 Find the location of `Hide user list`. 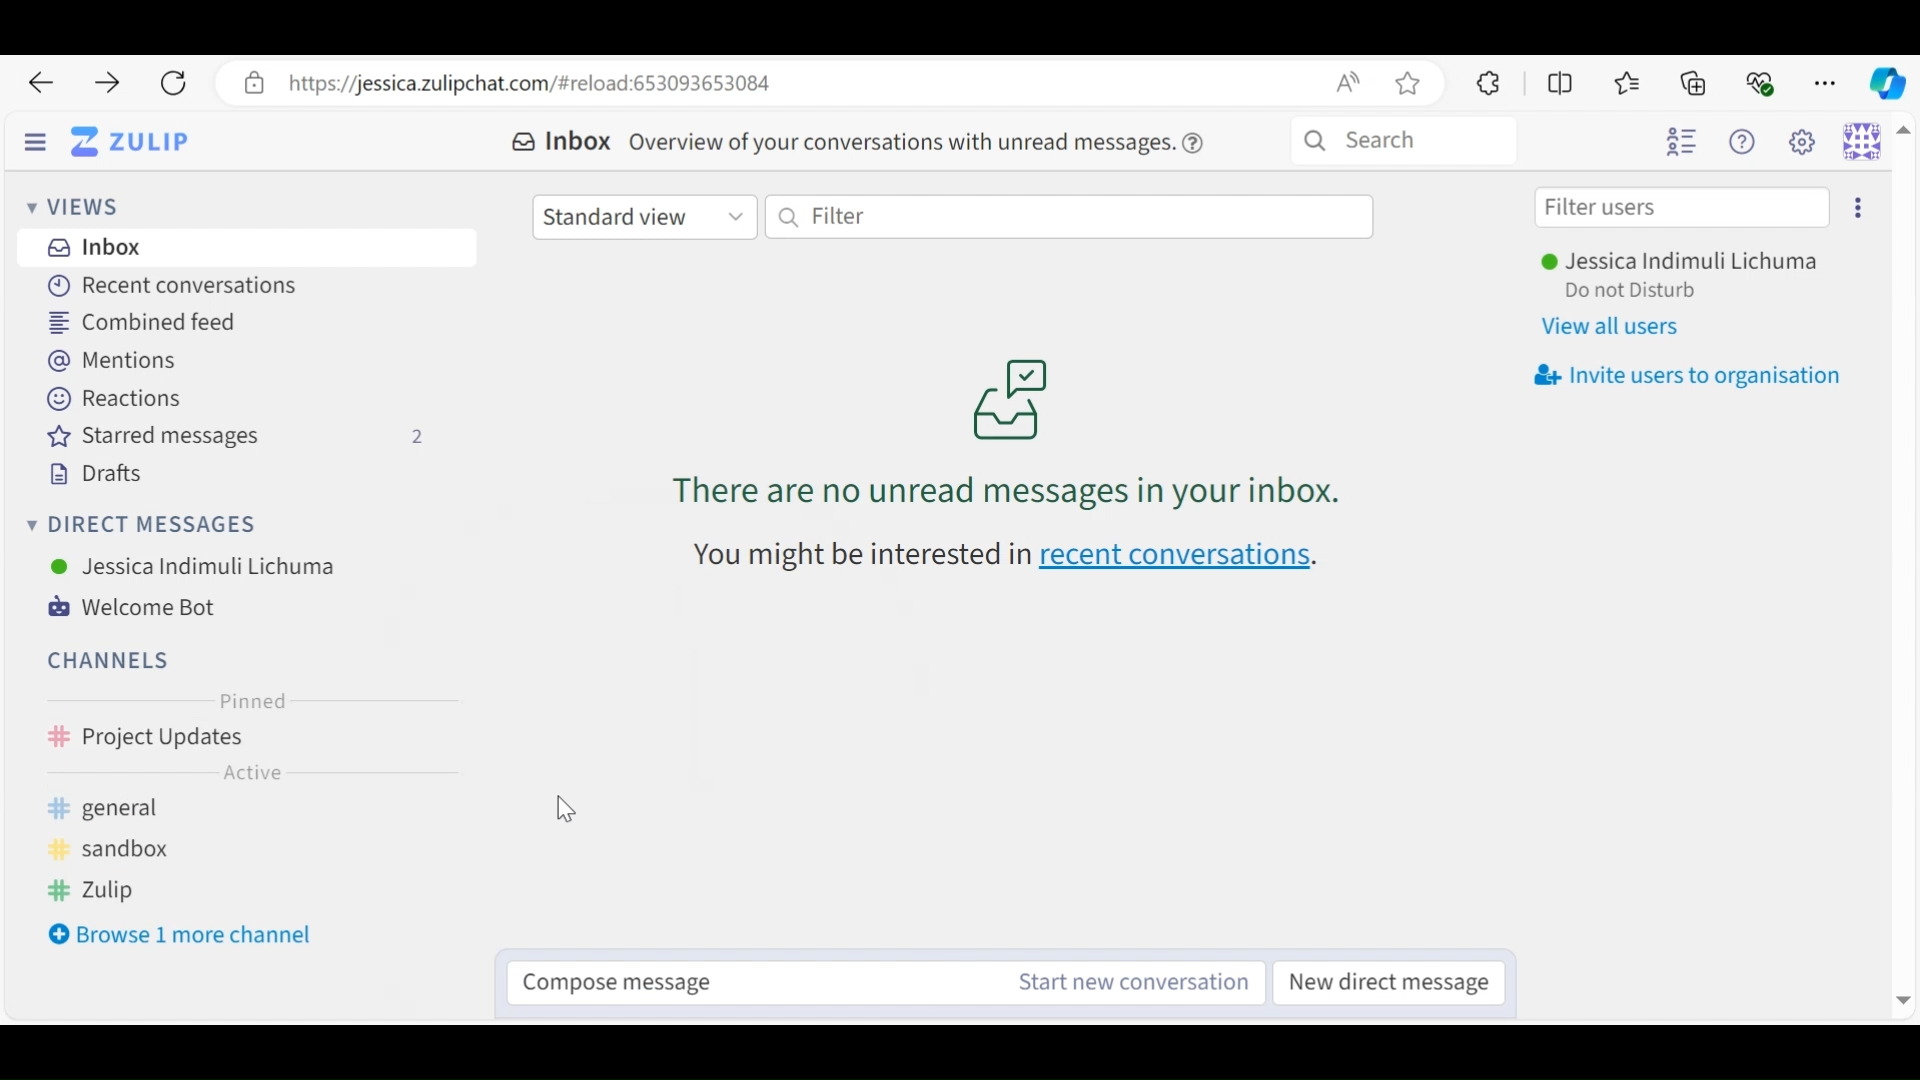

Hide user list is located at coordinates (1681, 143).